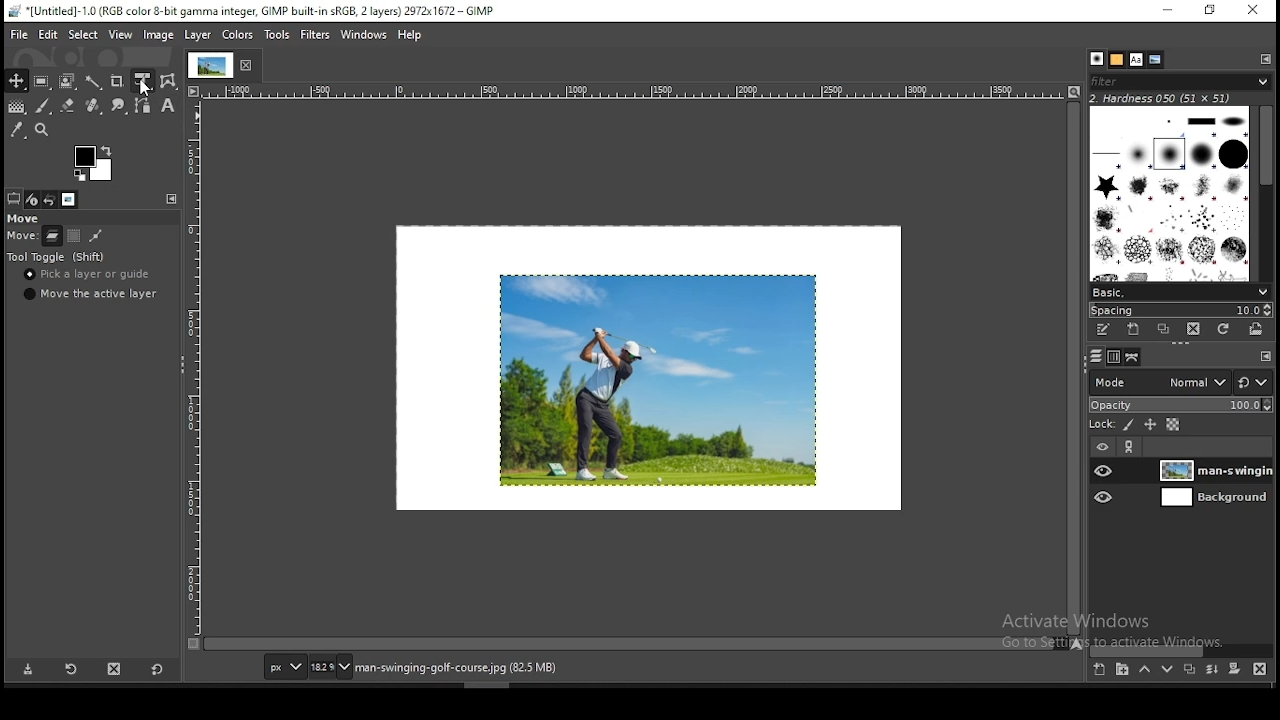  What do you see at coordinates (1196, 330) in the screenshot?
I see `delete brush` at bounding box center [1196, 330].